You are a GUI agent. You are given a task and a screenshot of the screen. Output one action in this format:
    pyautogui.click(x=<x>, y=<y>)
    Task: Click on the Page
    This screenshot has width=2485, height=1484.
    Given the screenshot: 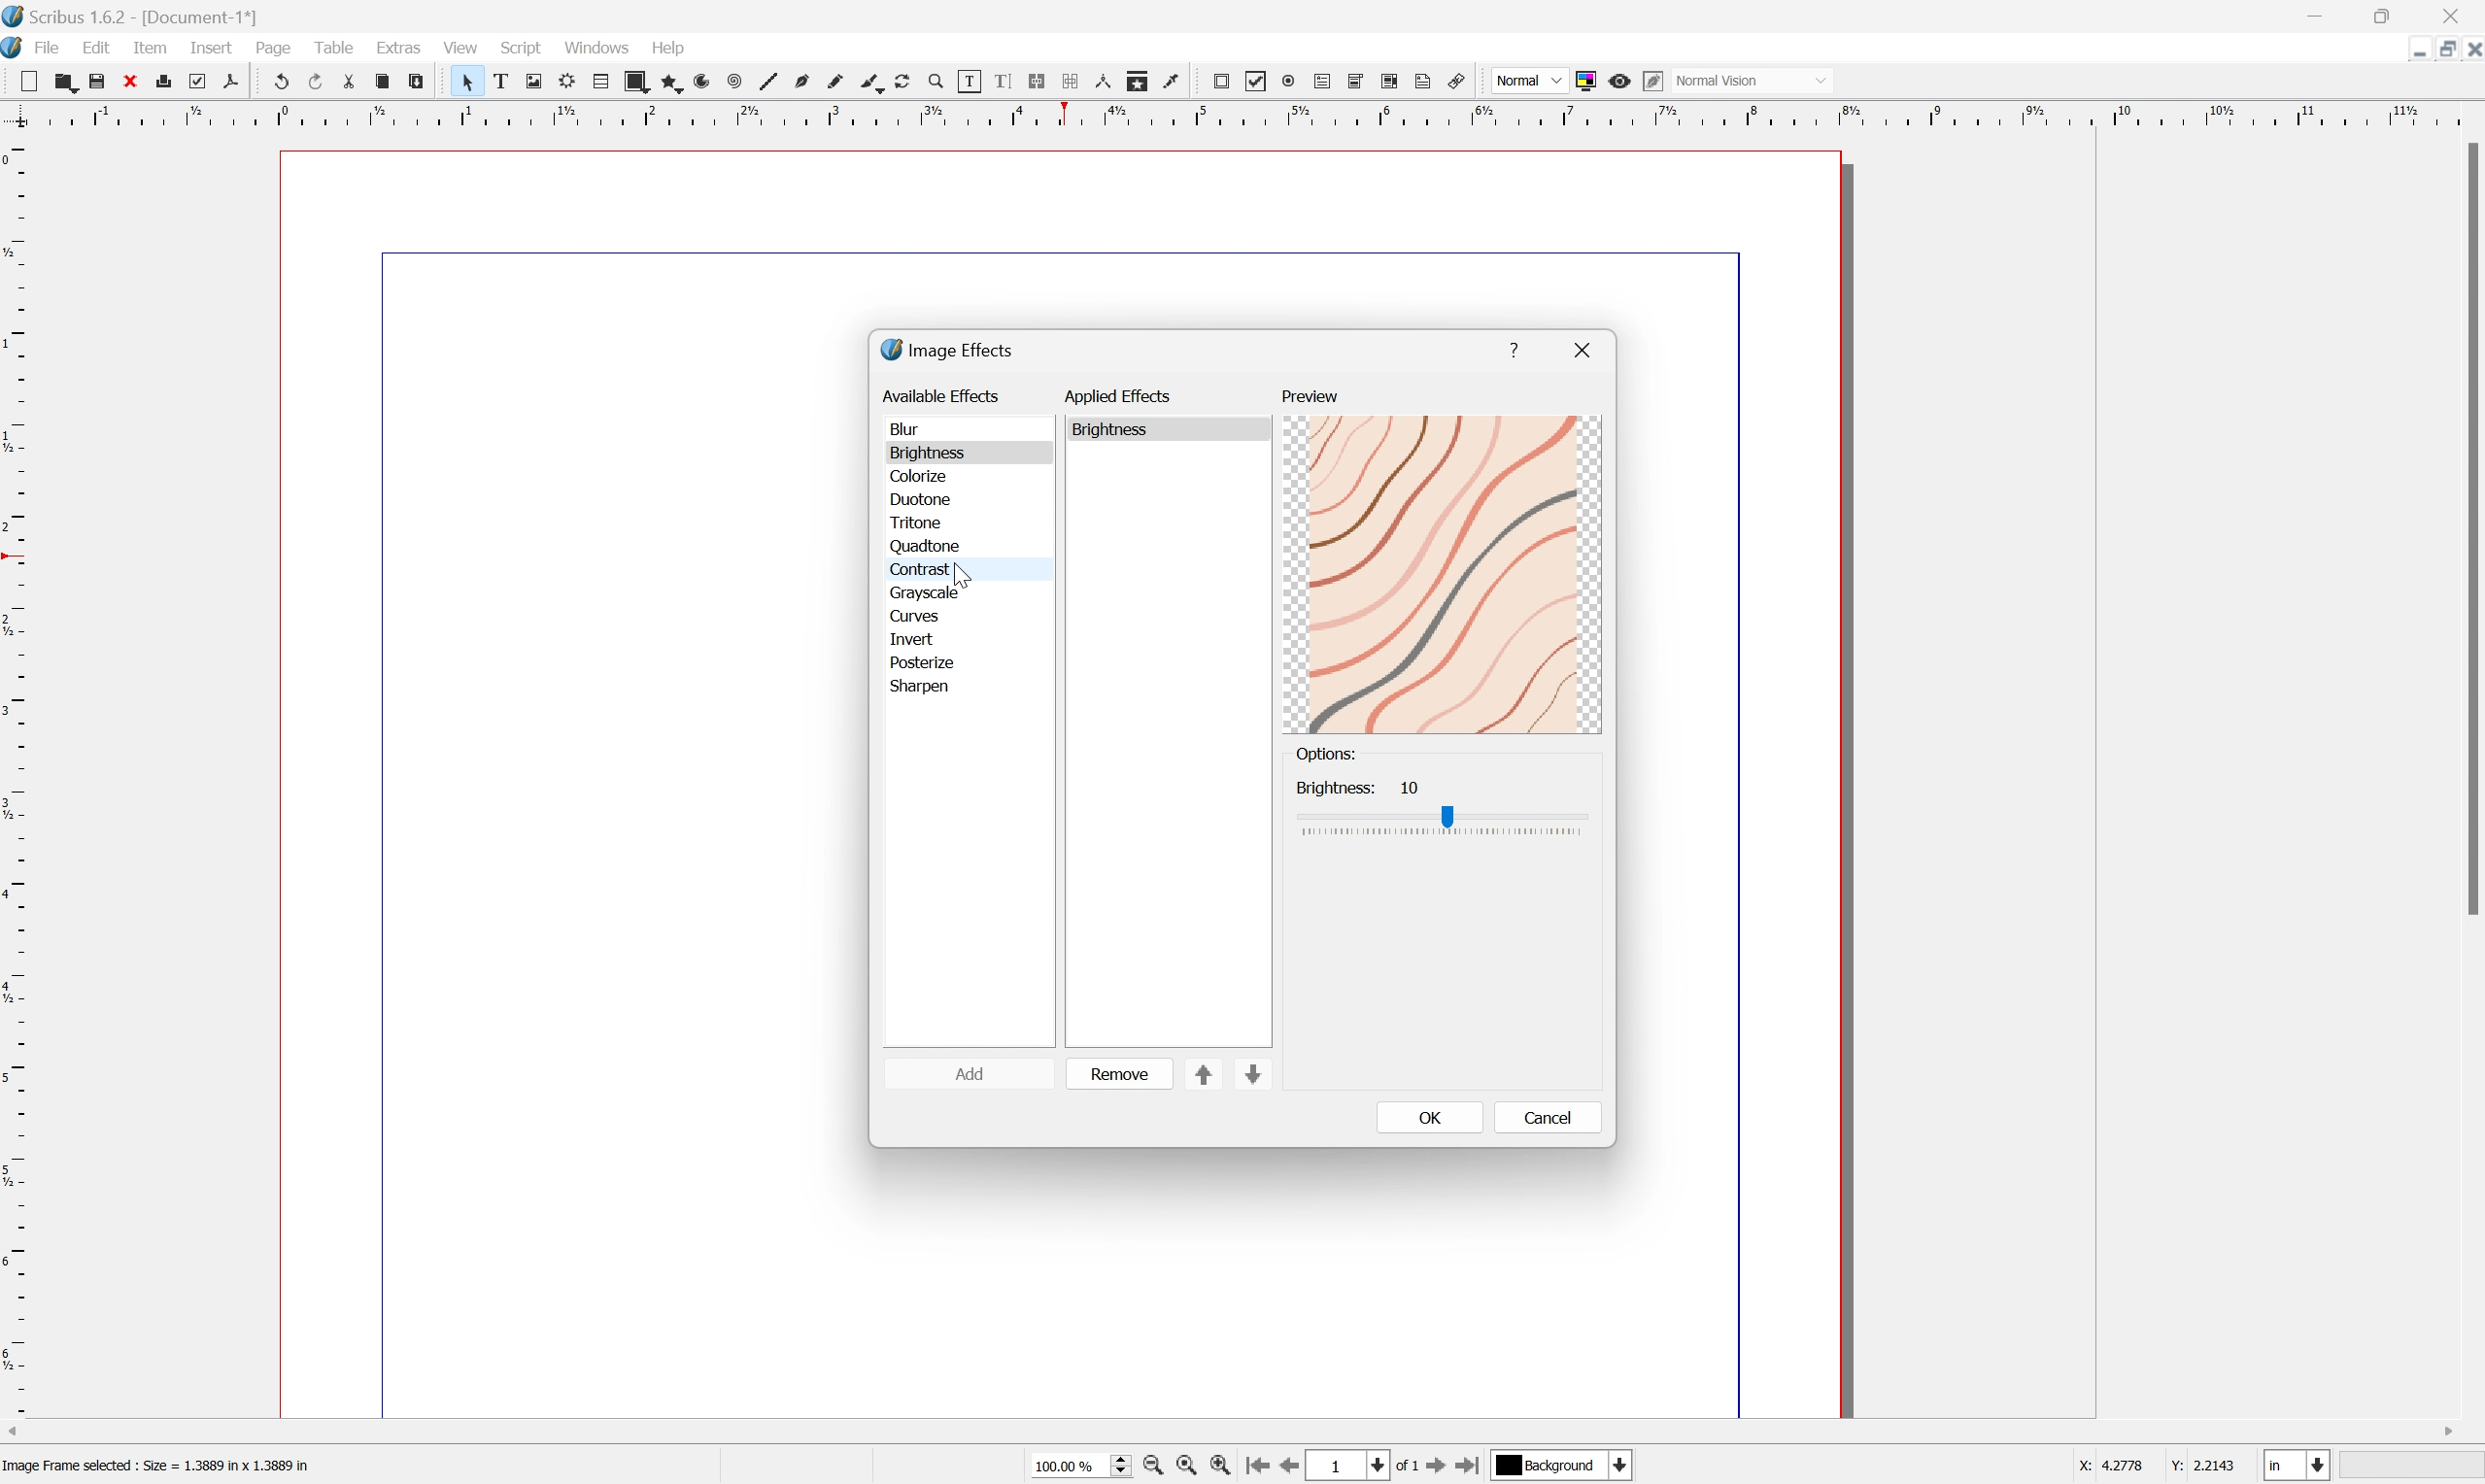 What is the action you would take?
    pyautogui.click(x=274, y=48)
    